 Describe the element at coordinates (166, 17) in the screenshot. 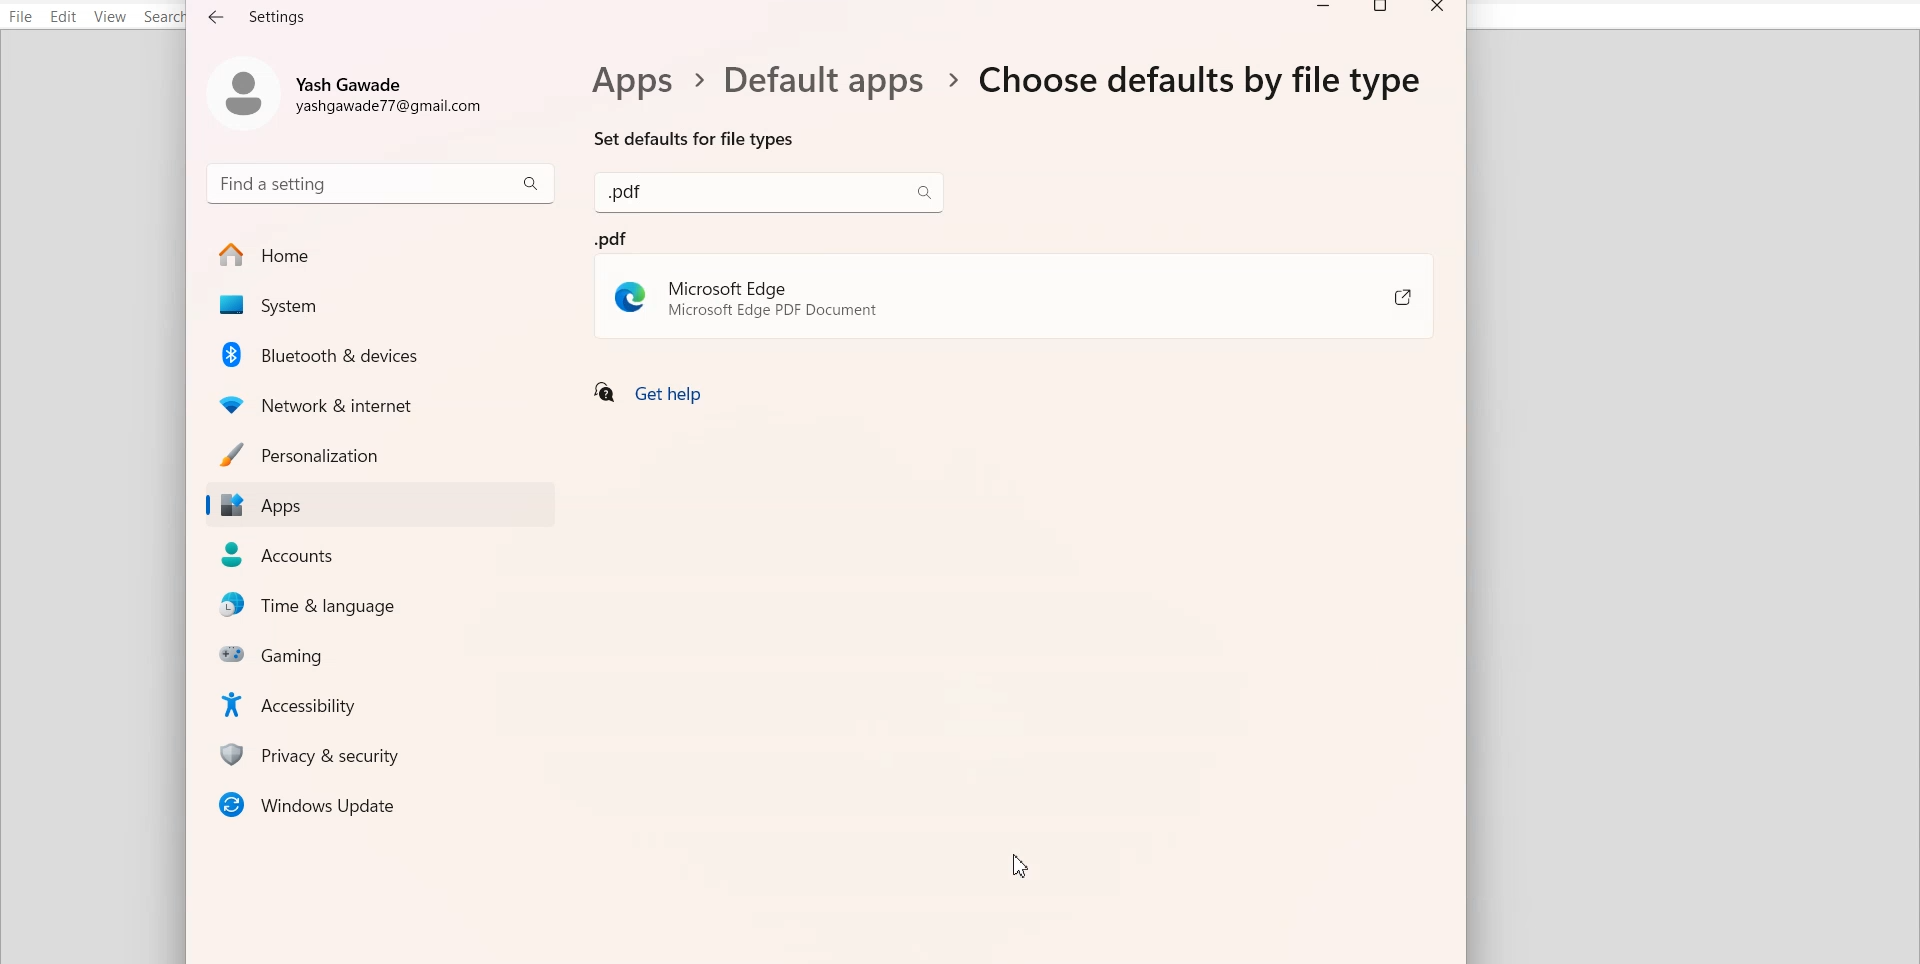

I see `Search` at that location.